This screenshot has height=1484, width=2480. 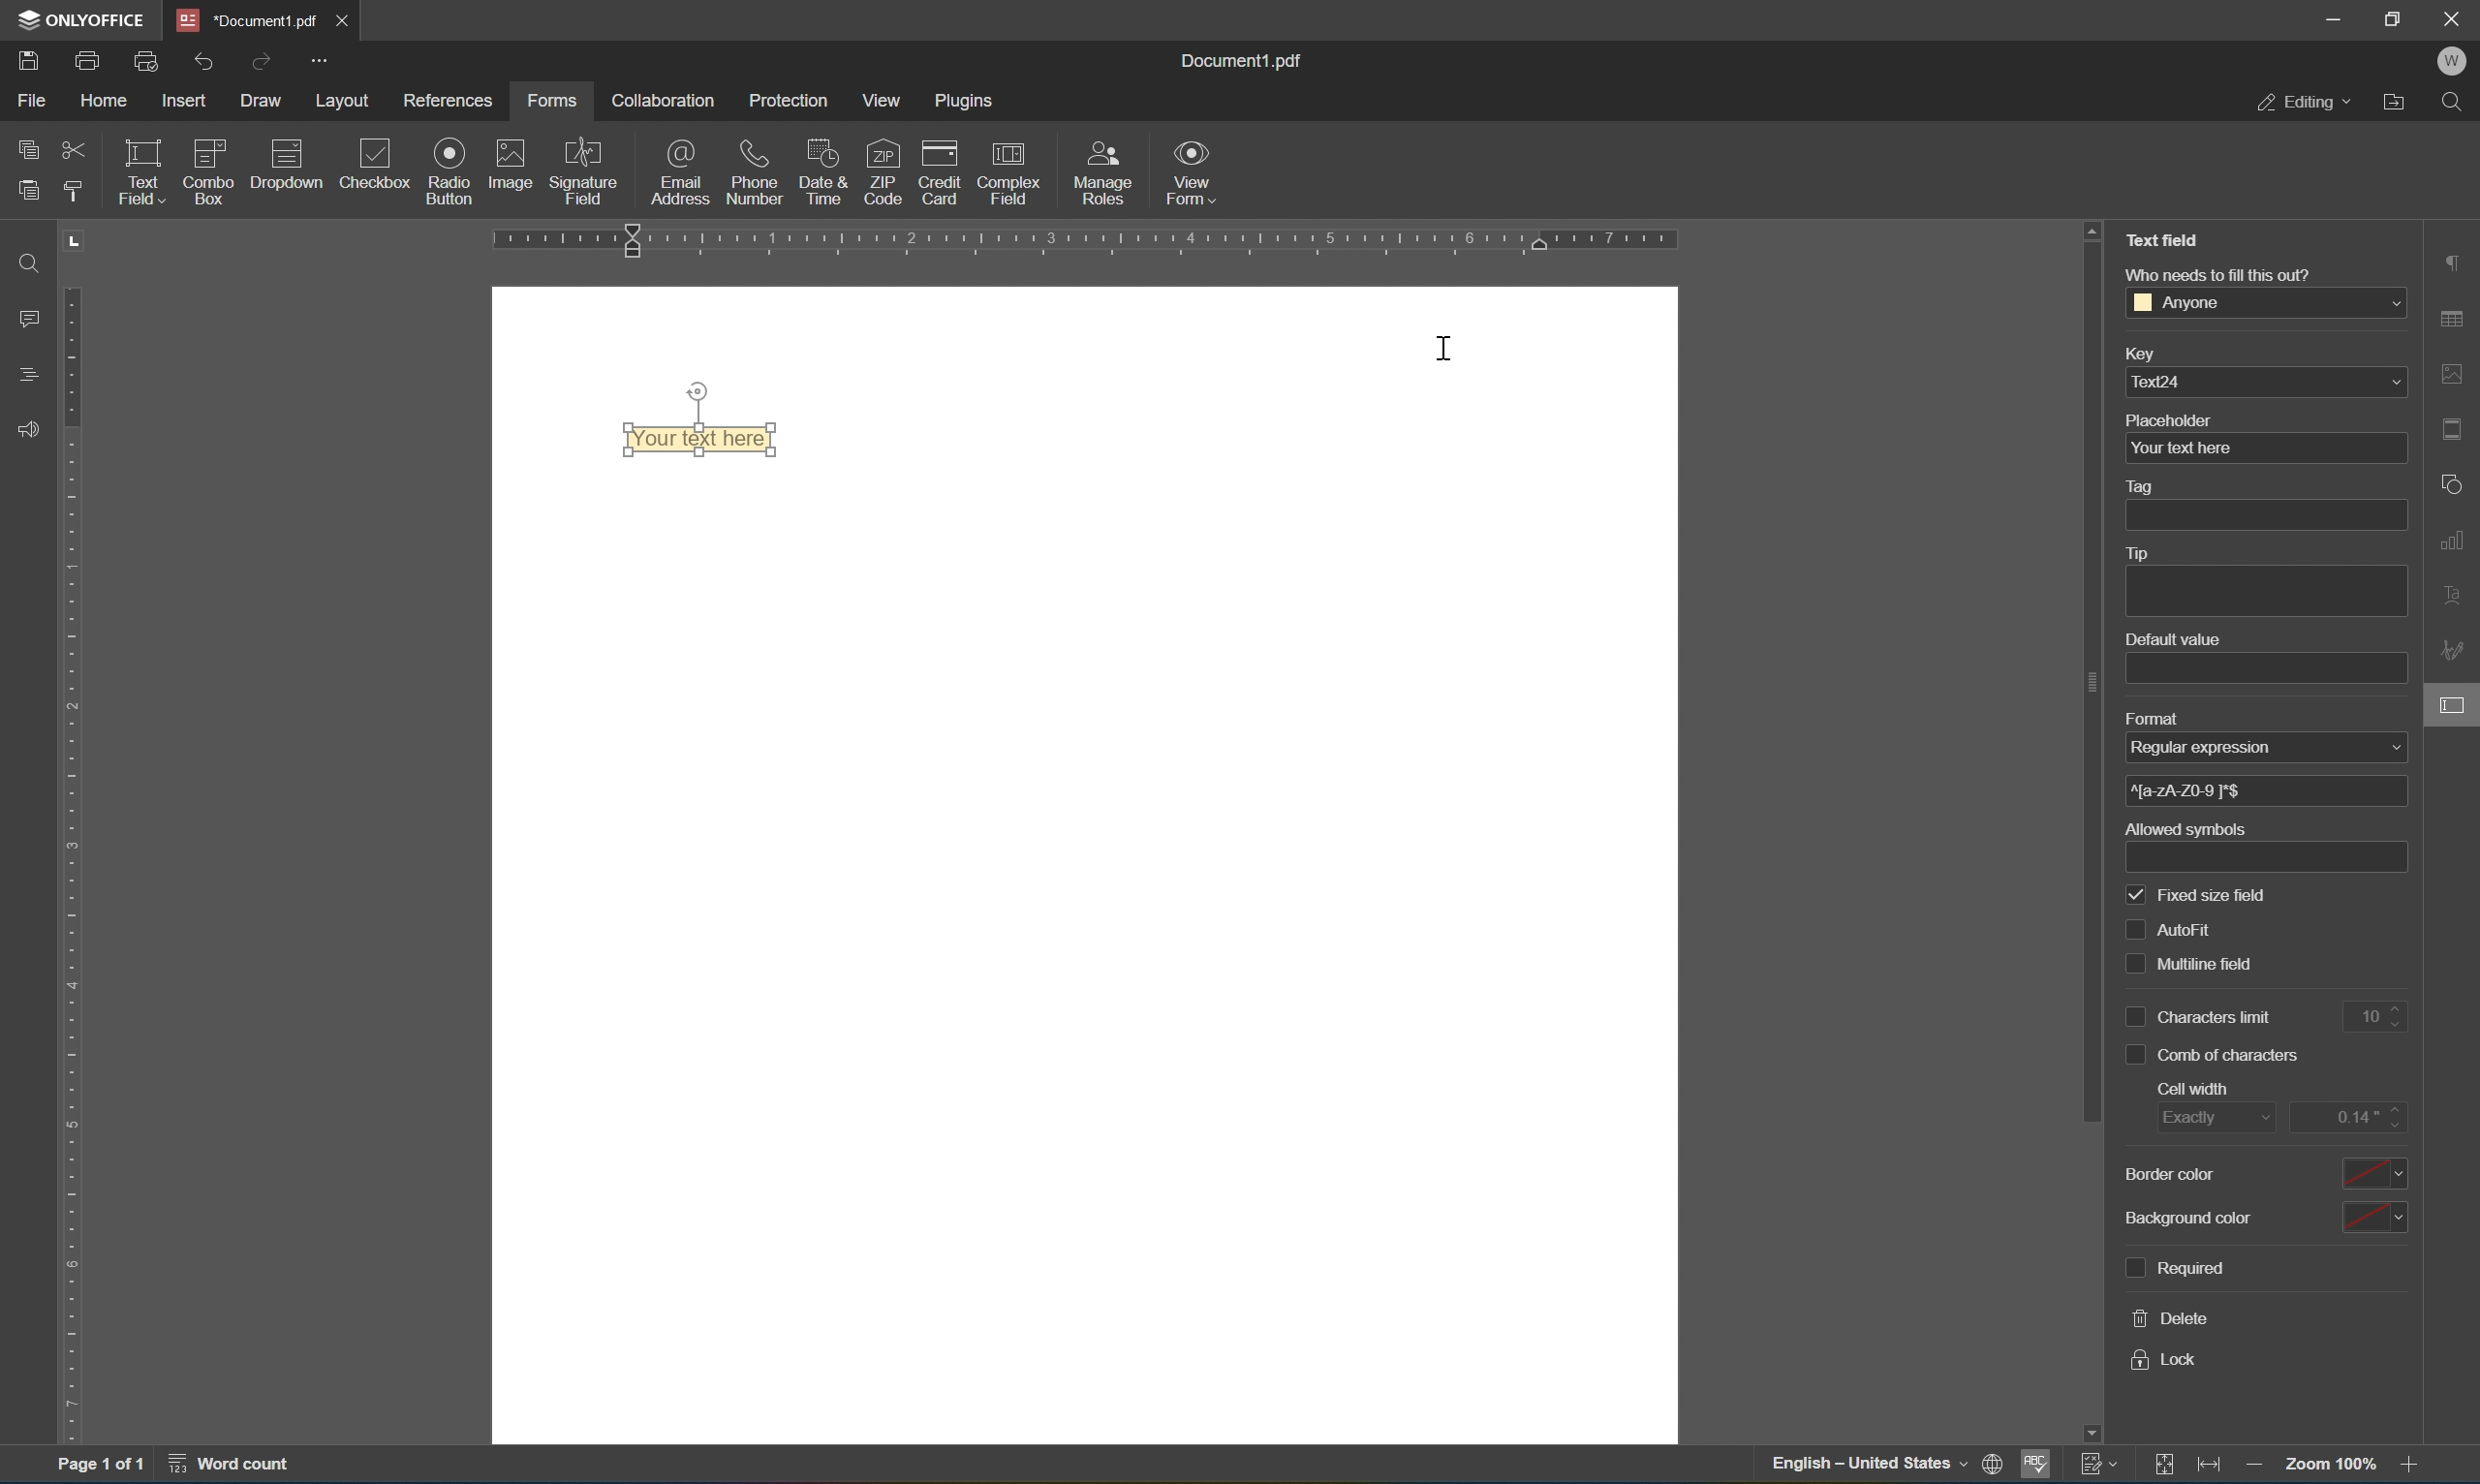 What do you see at coordinates (2172, 640) in the screenshot?
I see `default value` at bounding box center [2172, 640].